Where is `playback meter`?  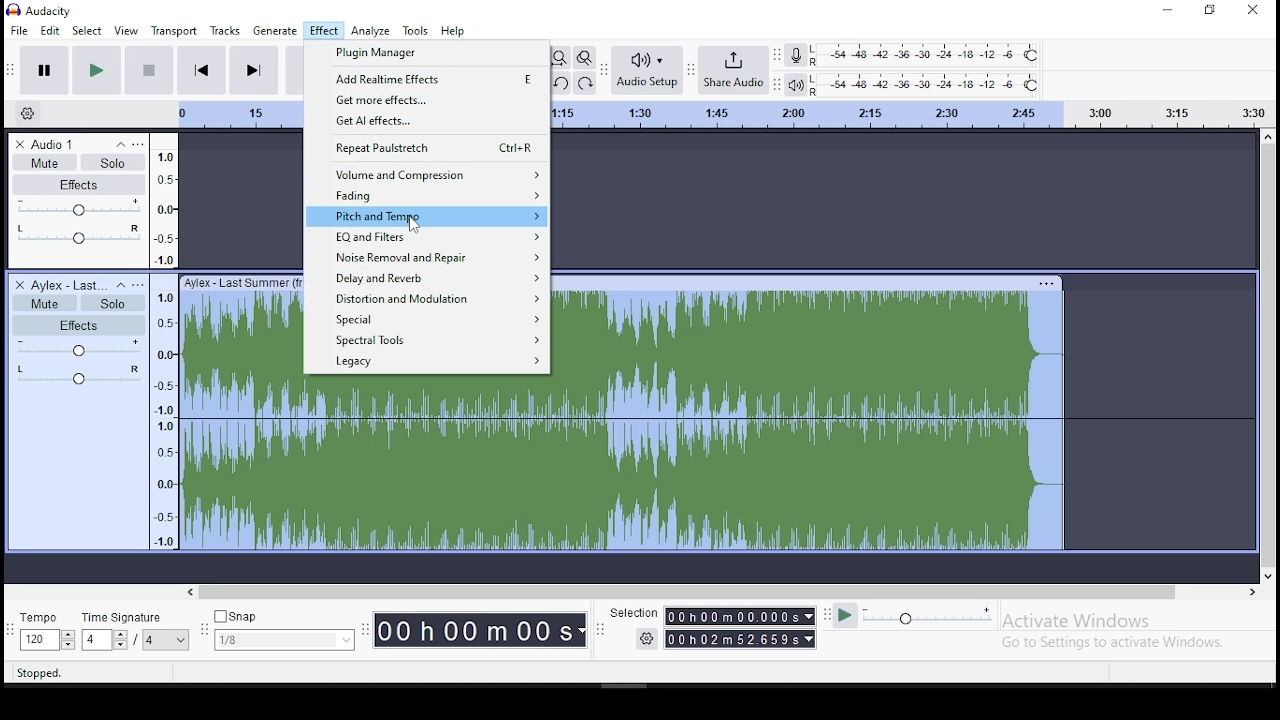 playback meter is located at coordinates (926, 86).